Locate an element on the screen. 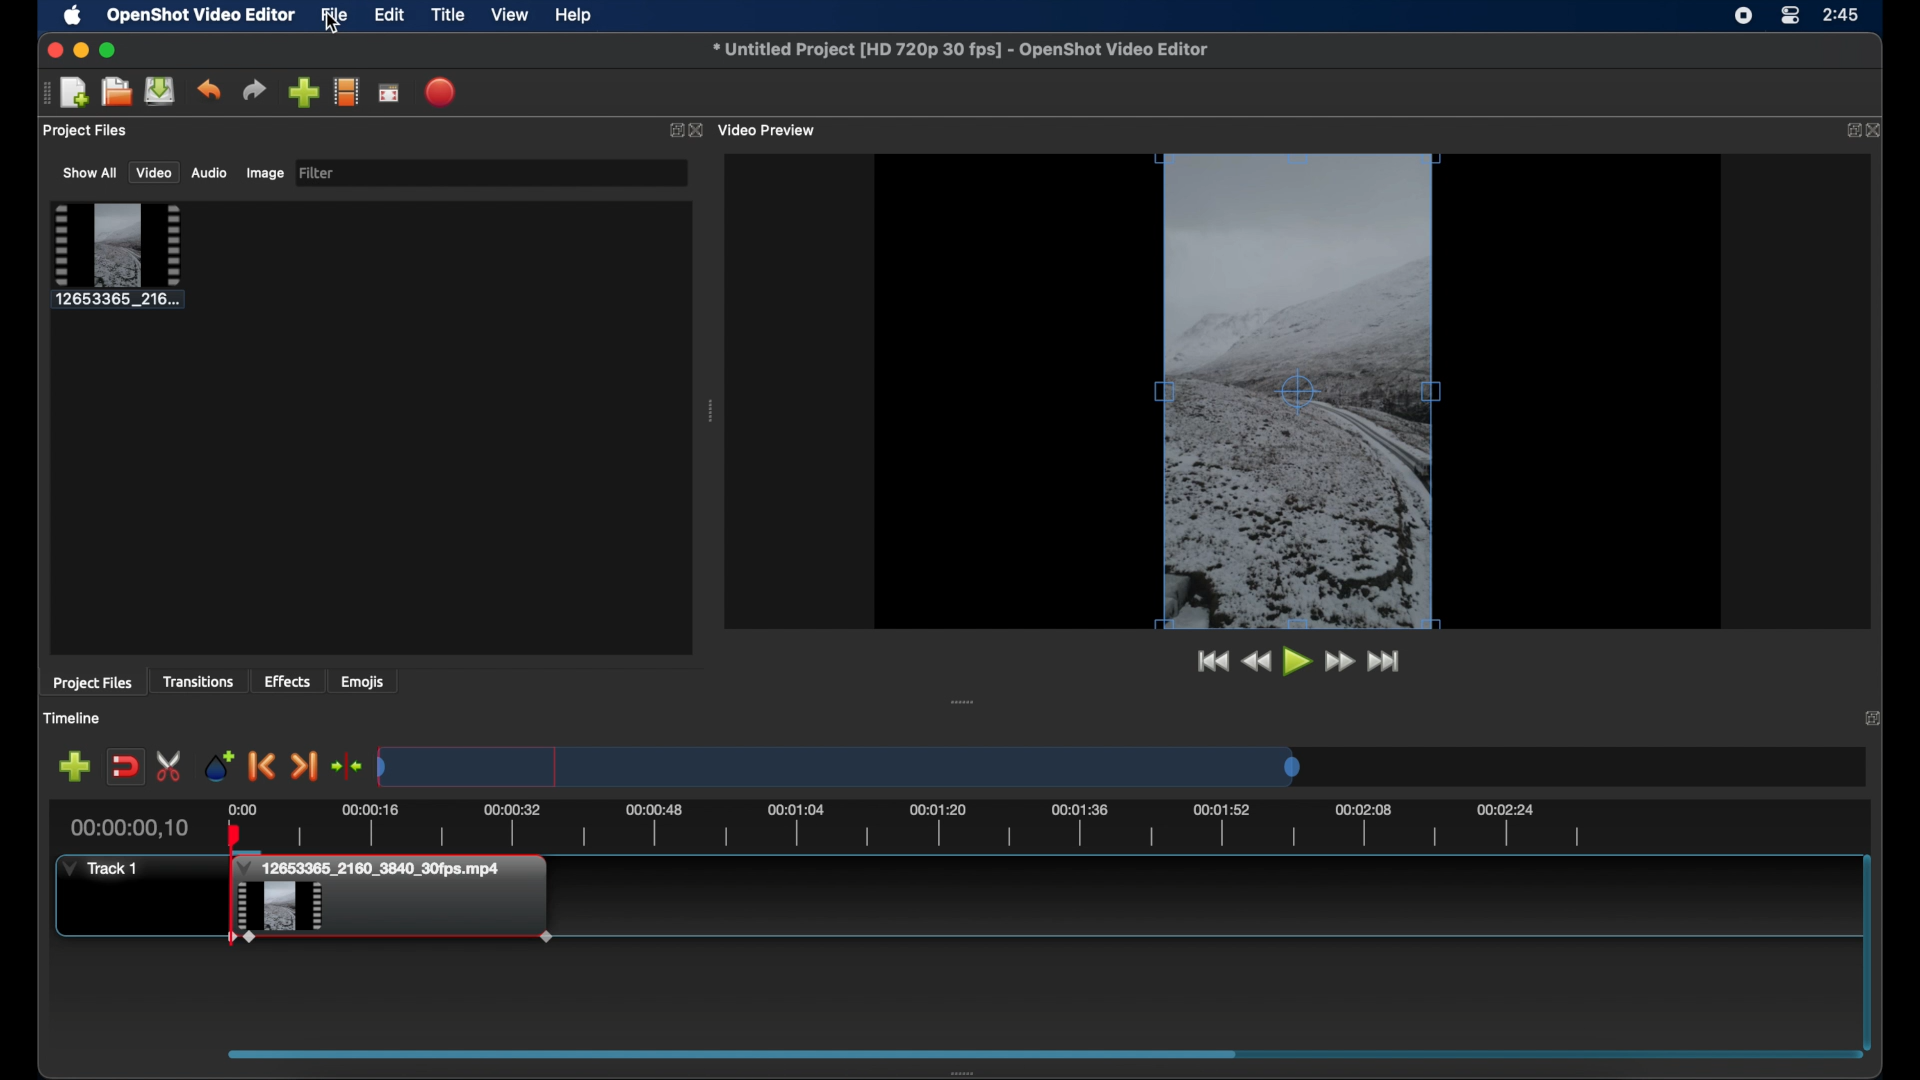 This screenshot has height=1080, width=1920. track is located at coordinates (101, 867).